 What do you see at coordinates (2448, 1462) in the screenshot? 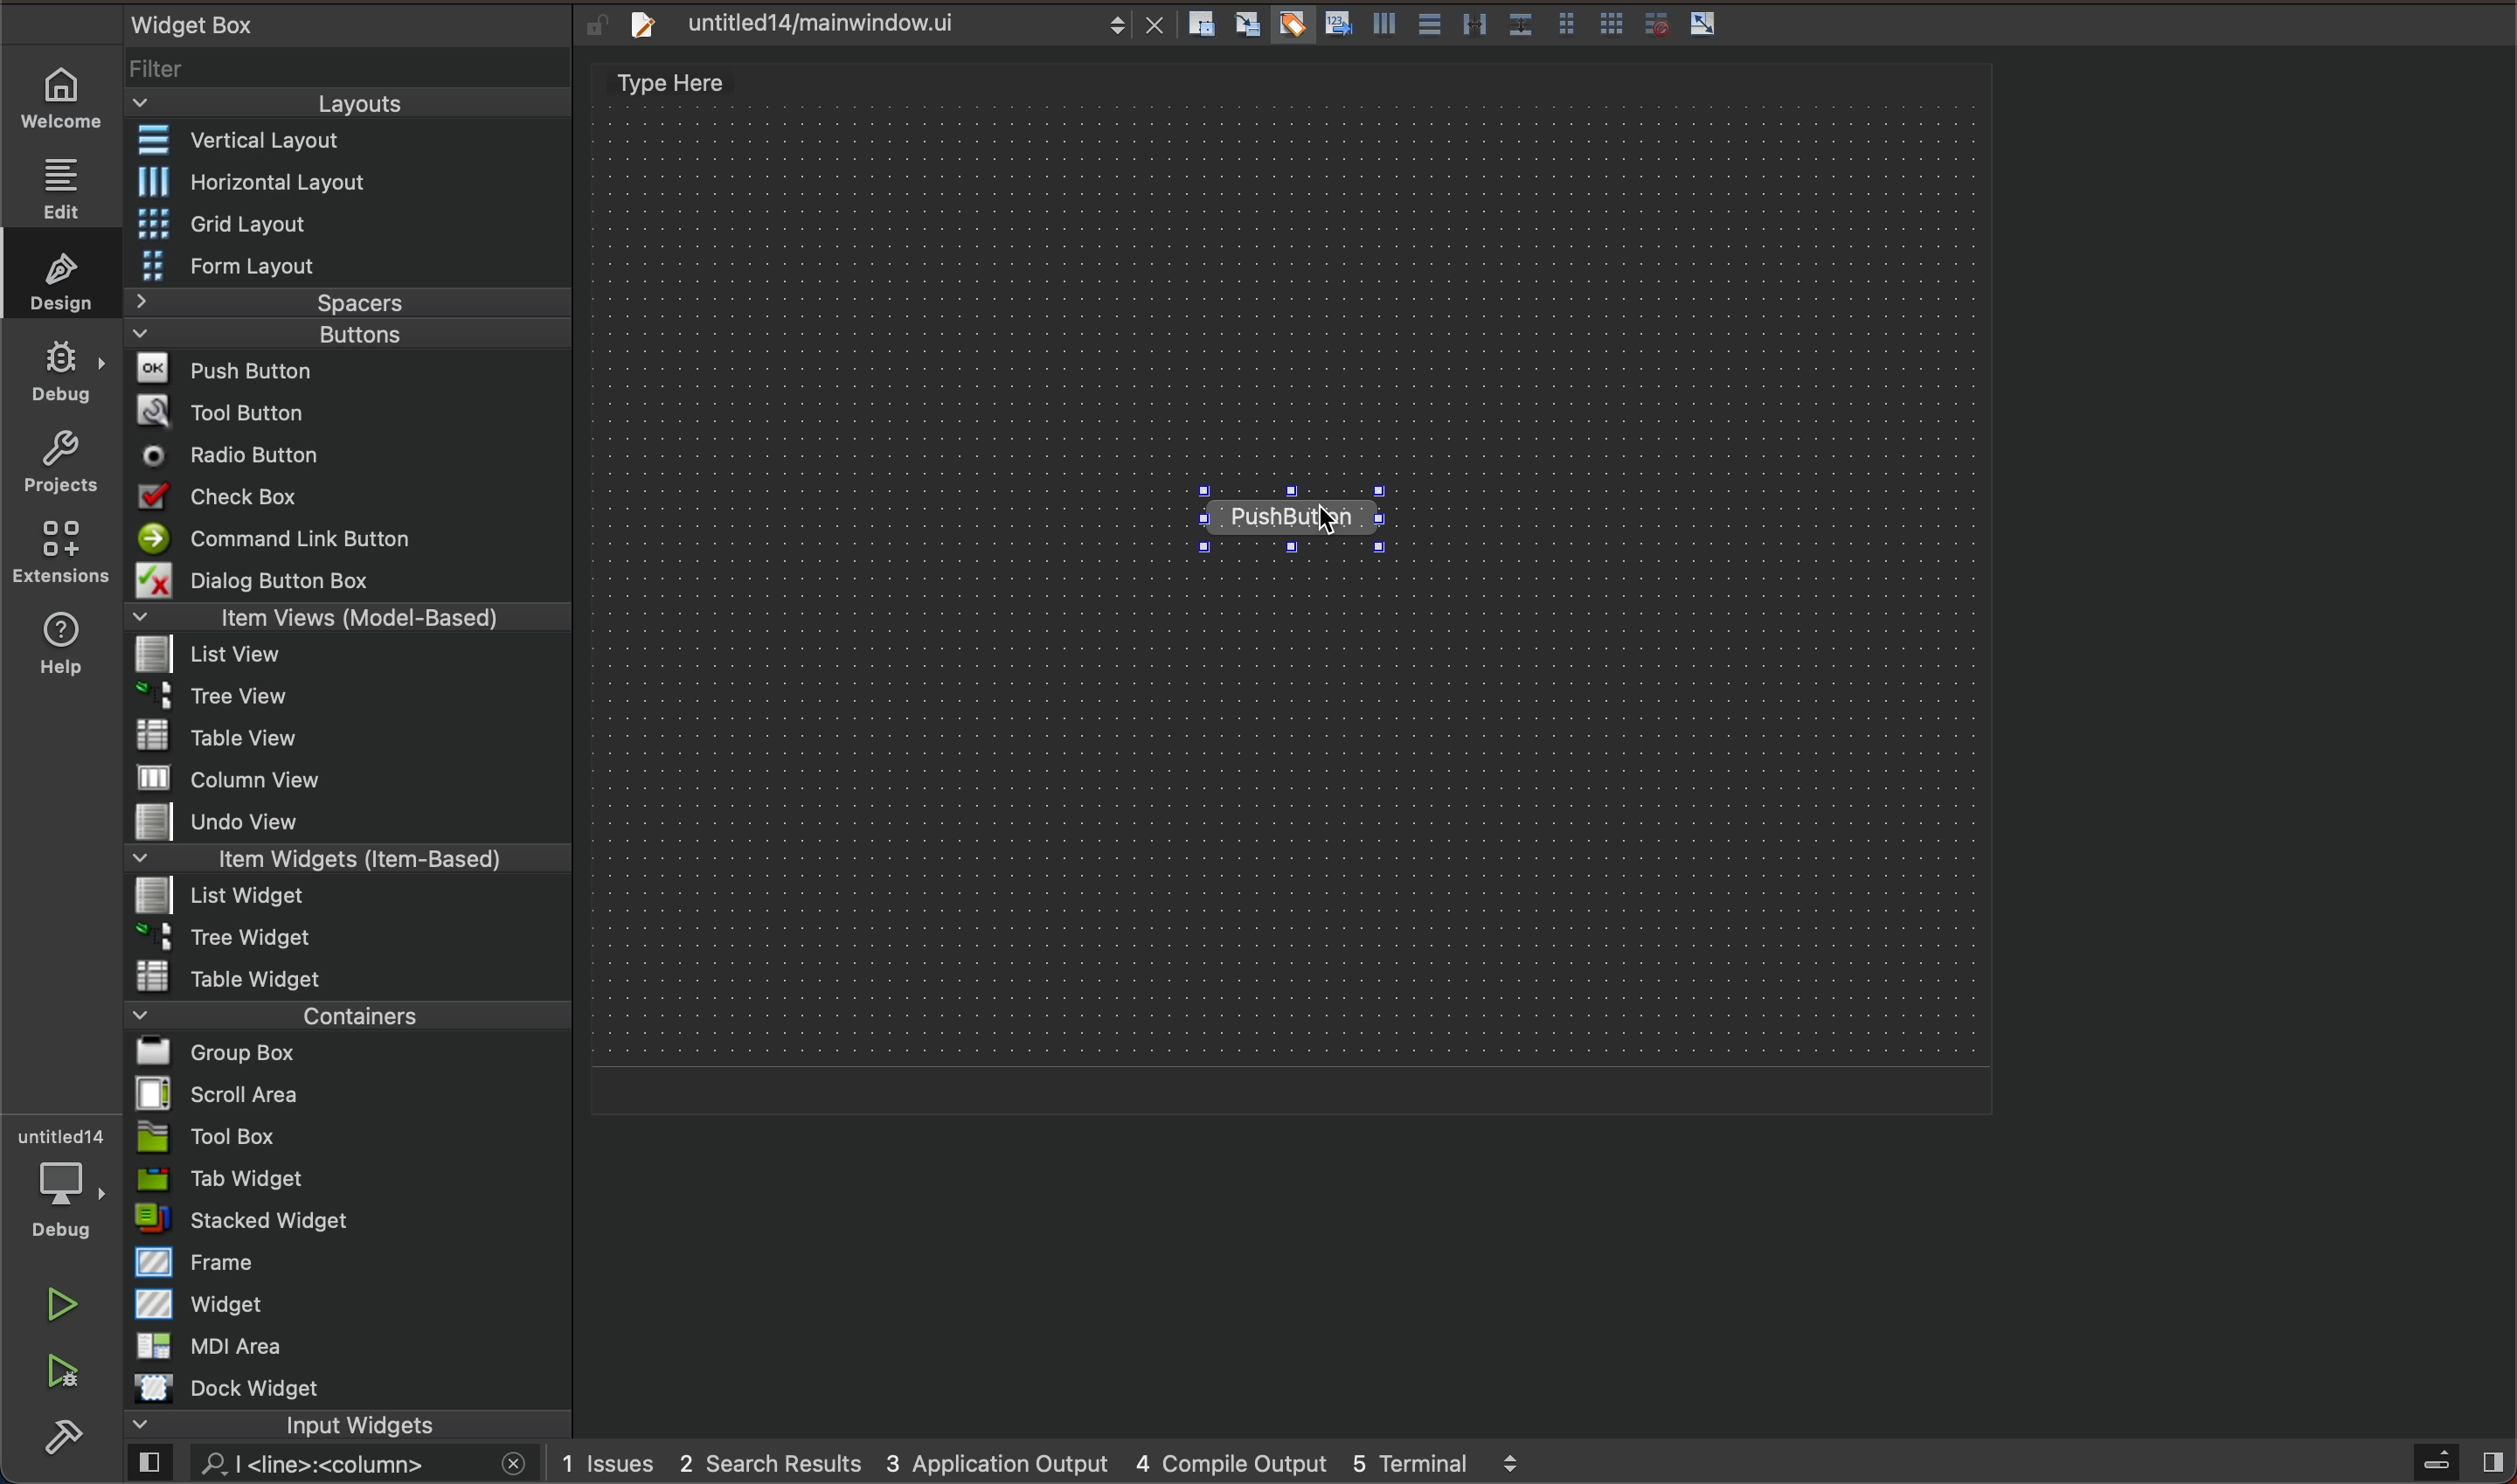
I see `sidebar` at bounding box center [2448, 1462].